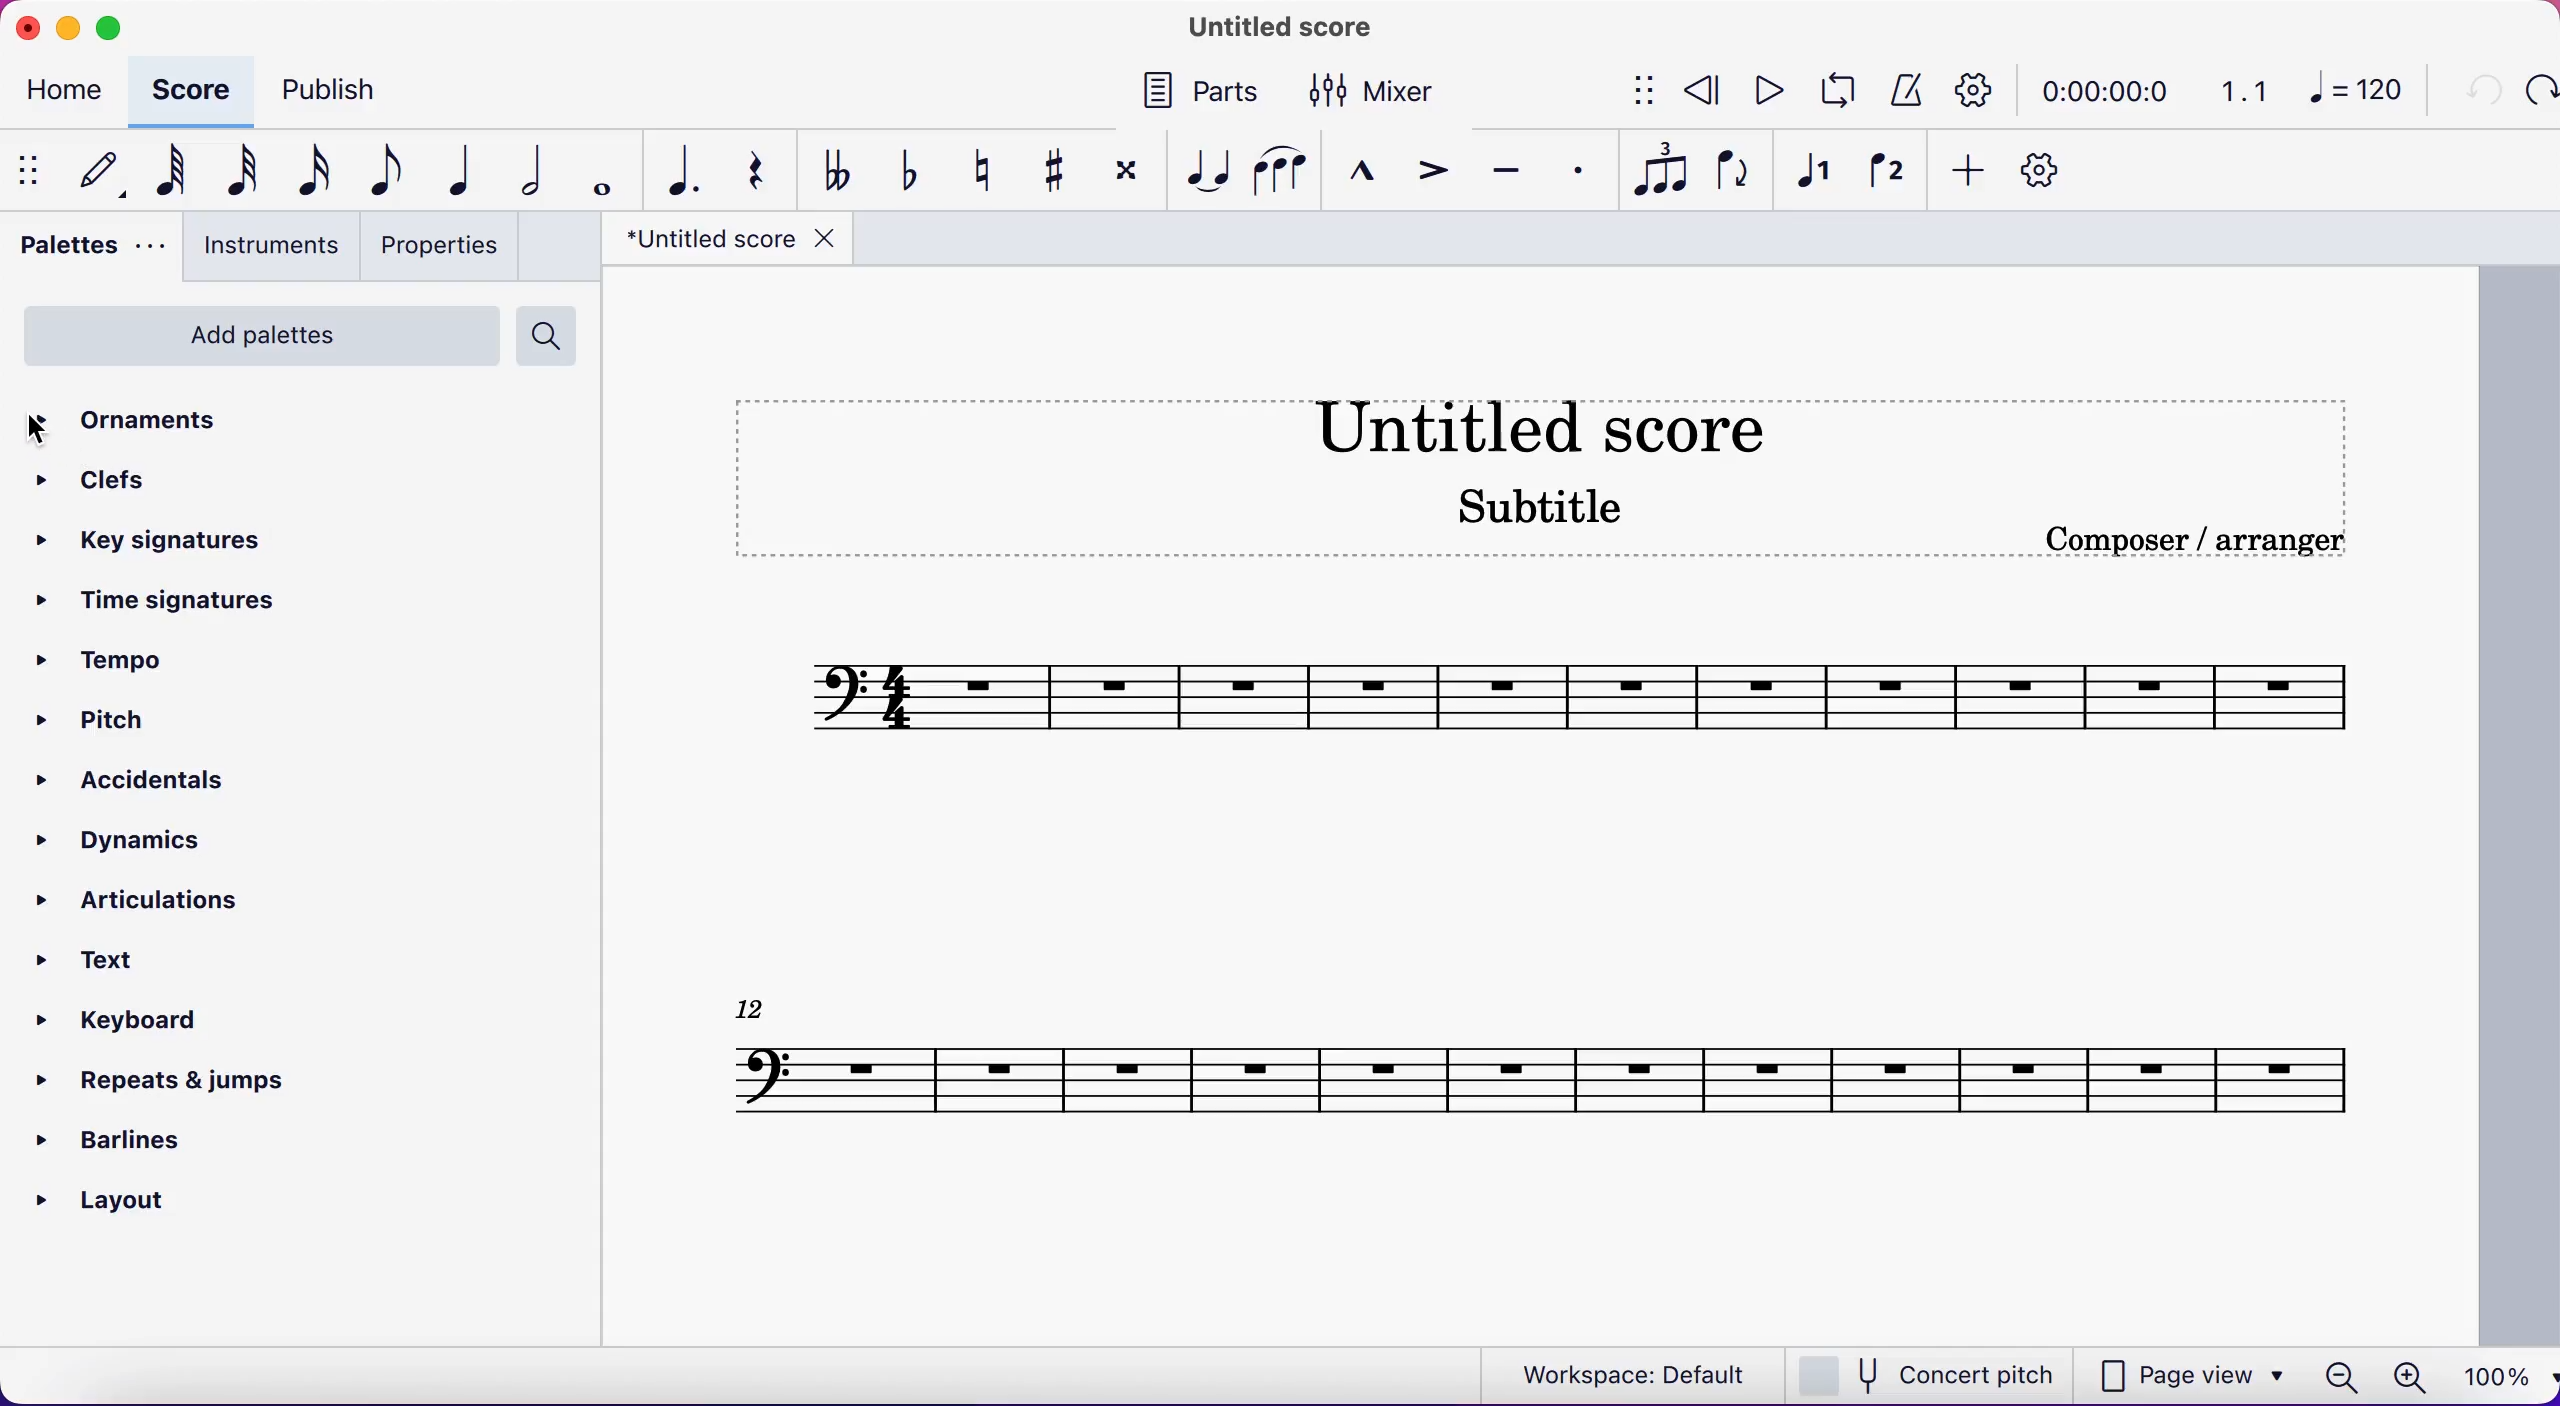  I want to click on toggle sharp, so click(1051, 168).